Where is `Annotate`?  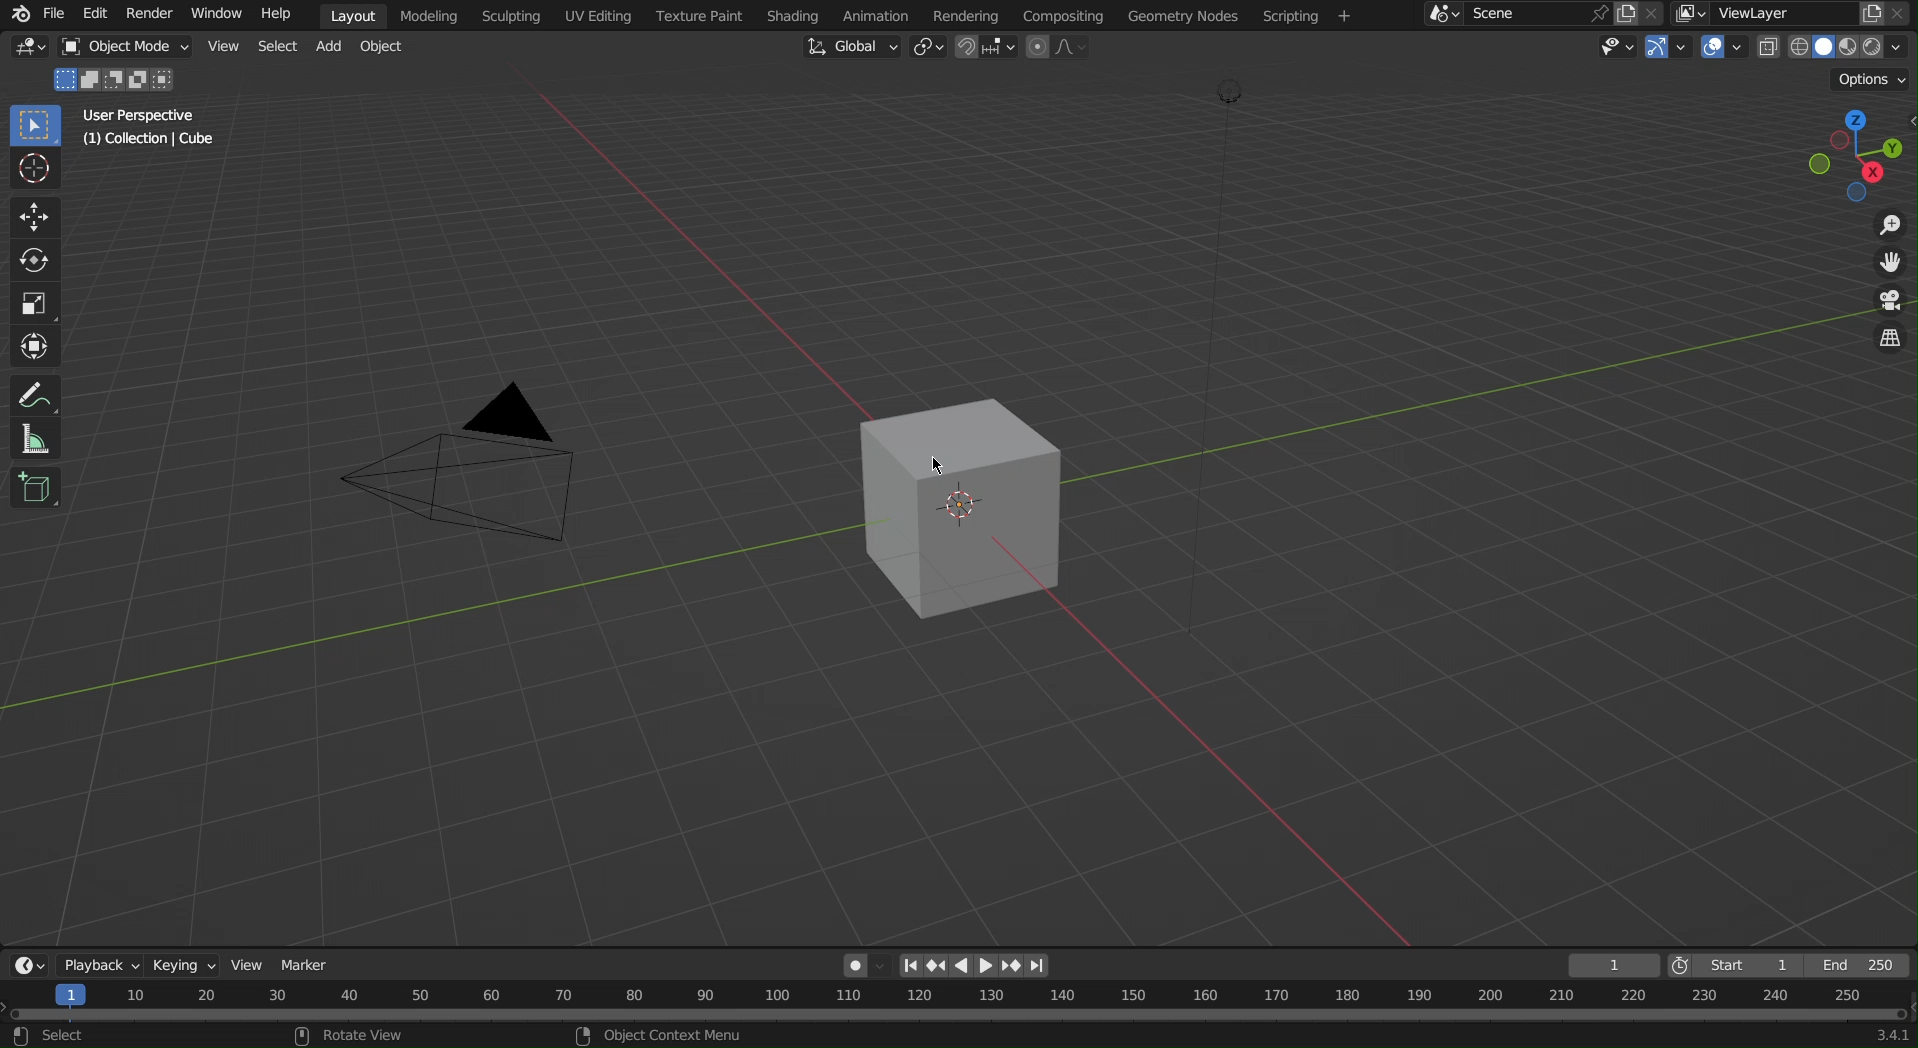
Annotate is located at coordinates (31, 392).